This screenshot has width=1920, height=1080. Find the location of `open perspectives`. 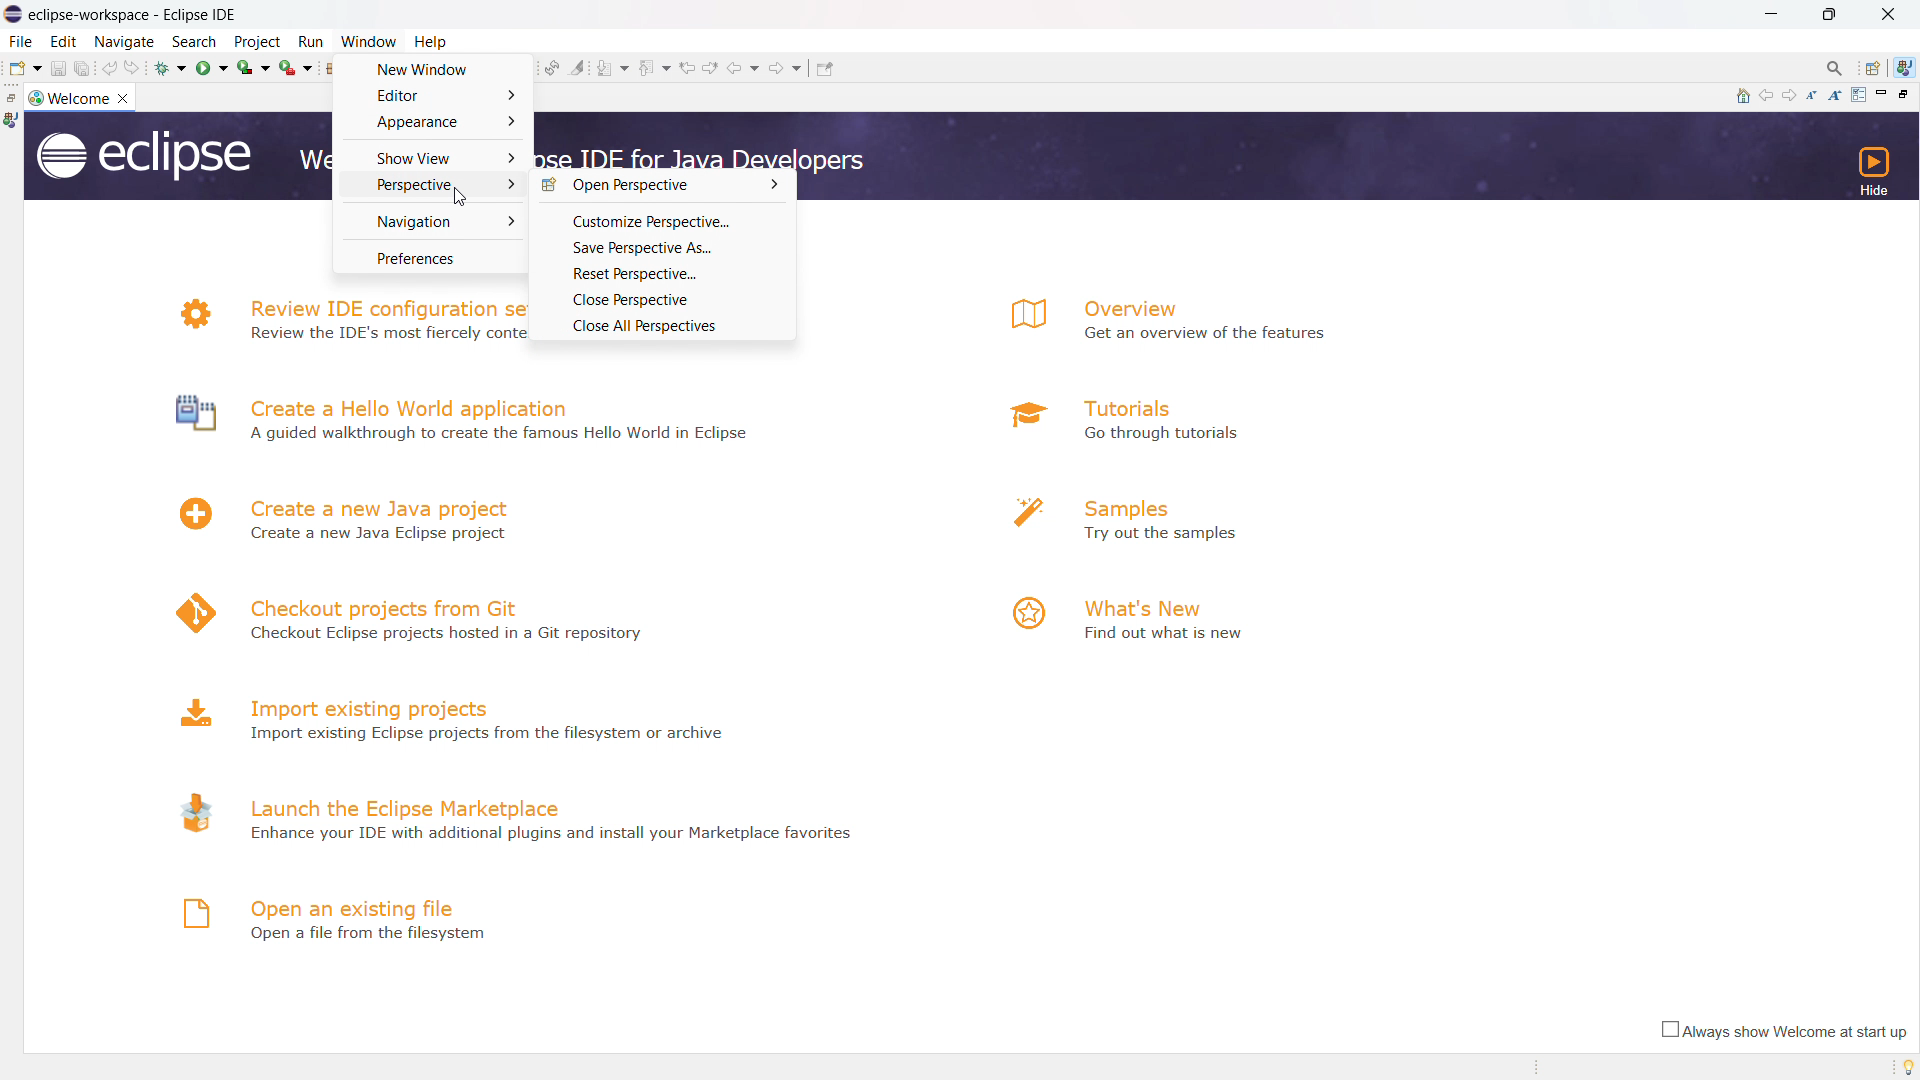

open perspectives is located at coordinates (1873, 68).